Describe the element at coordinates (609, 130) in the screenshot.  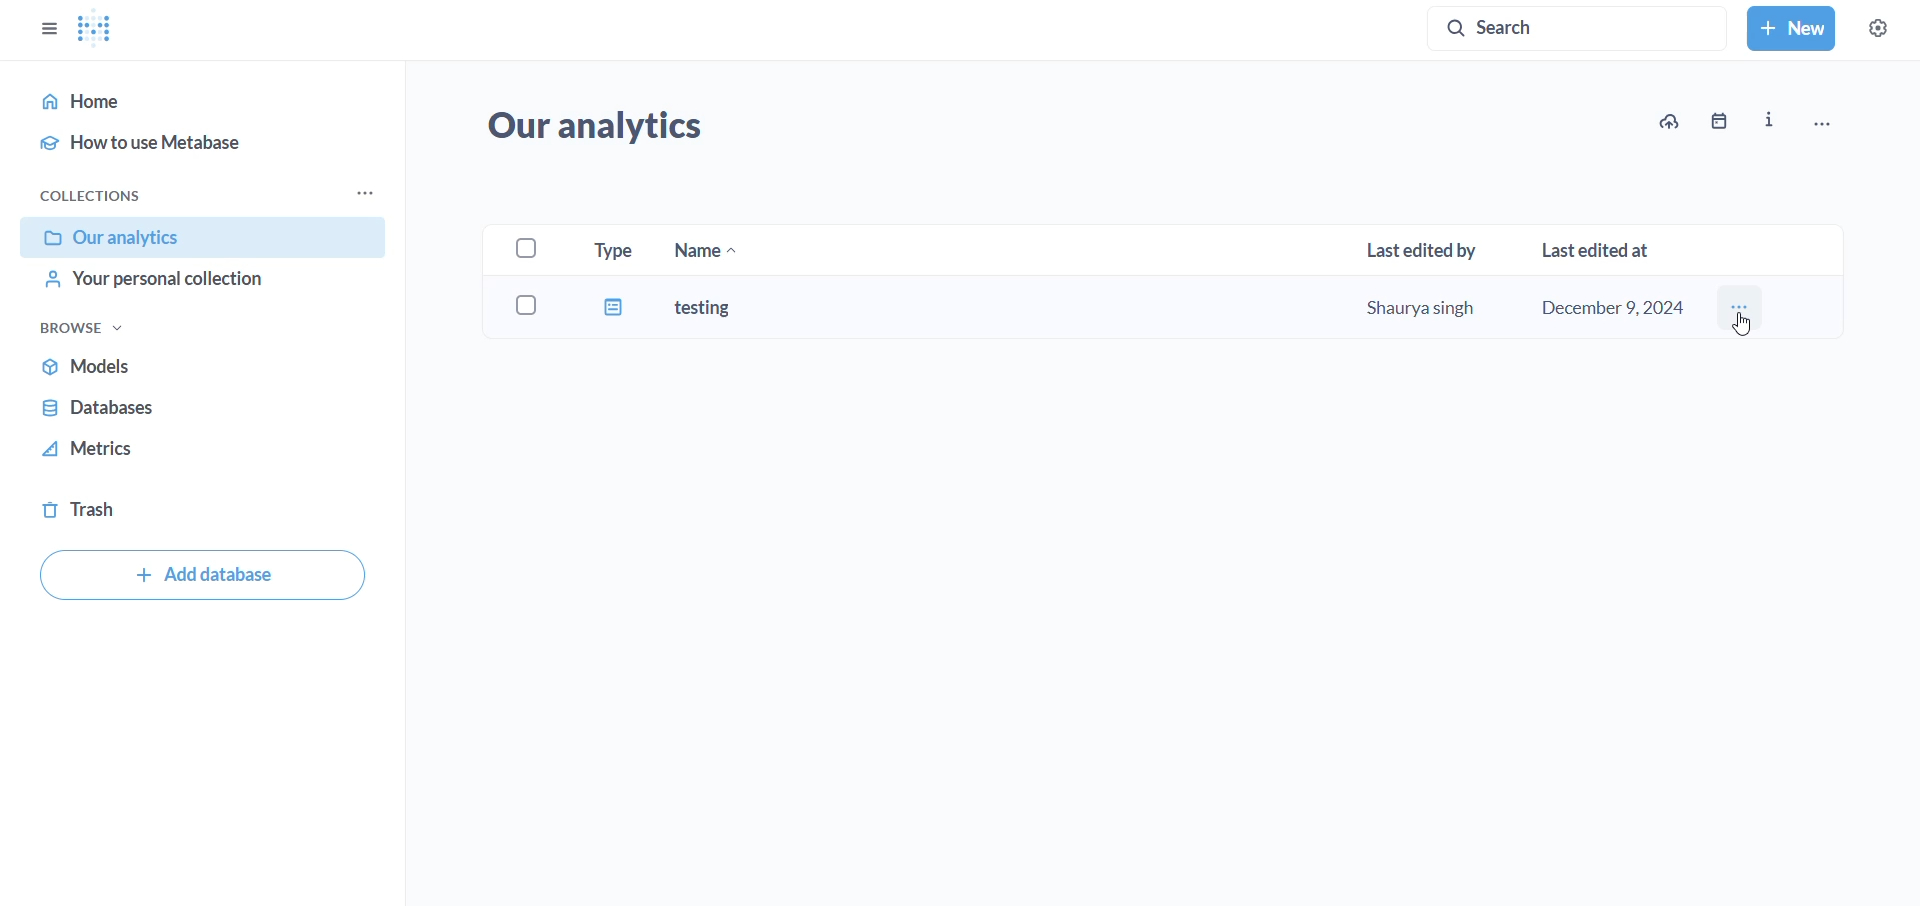
I see `our analytics ` at that location.